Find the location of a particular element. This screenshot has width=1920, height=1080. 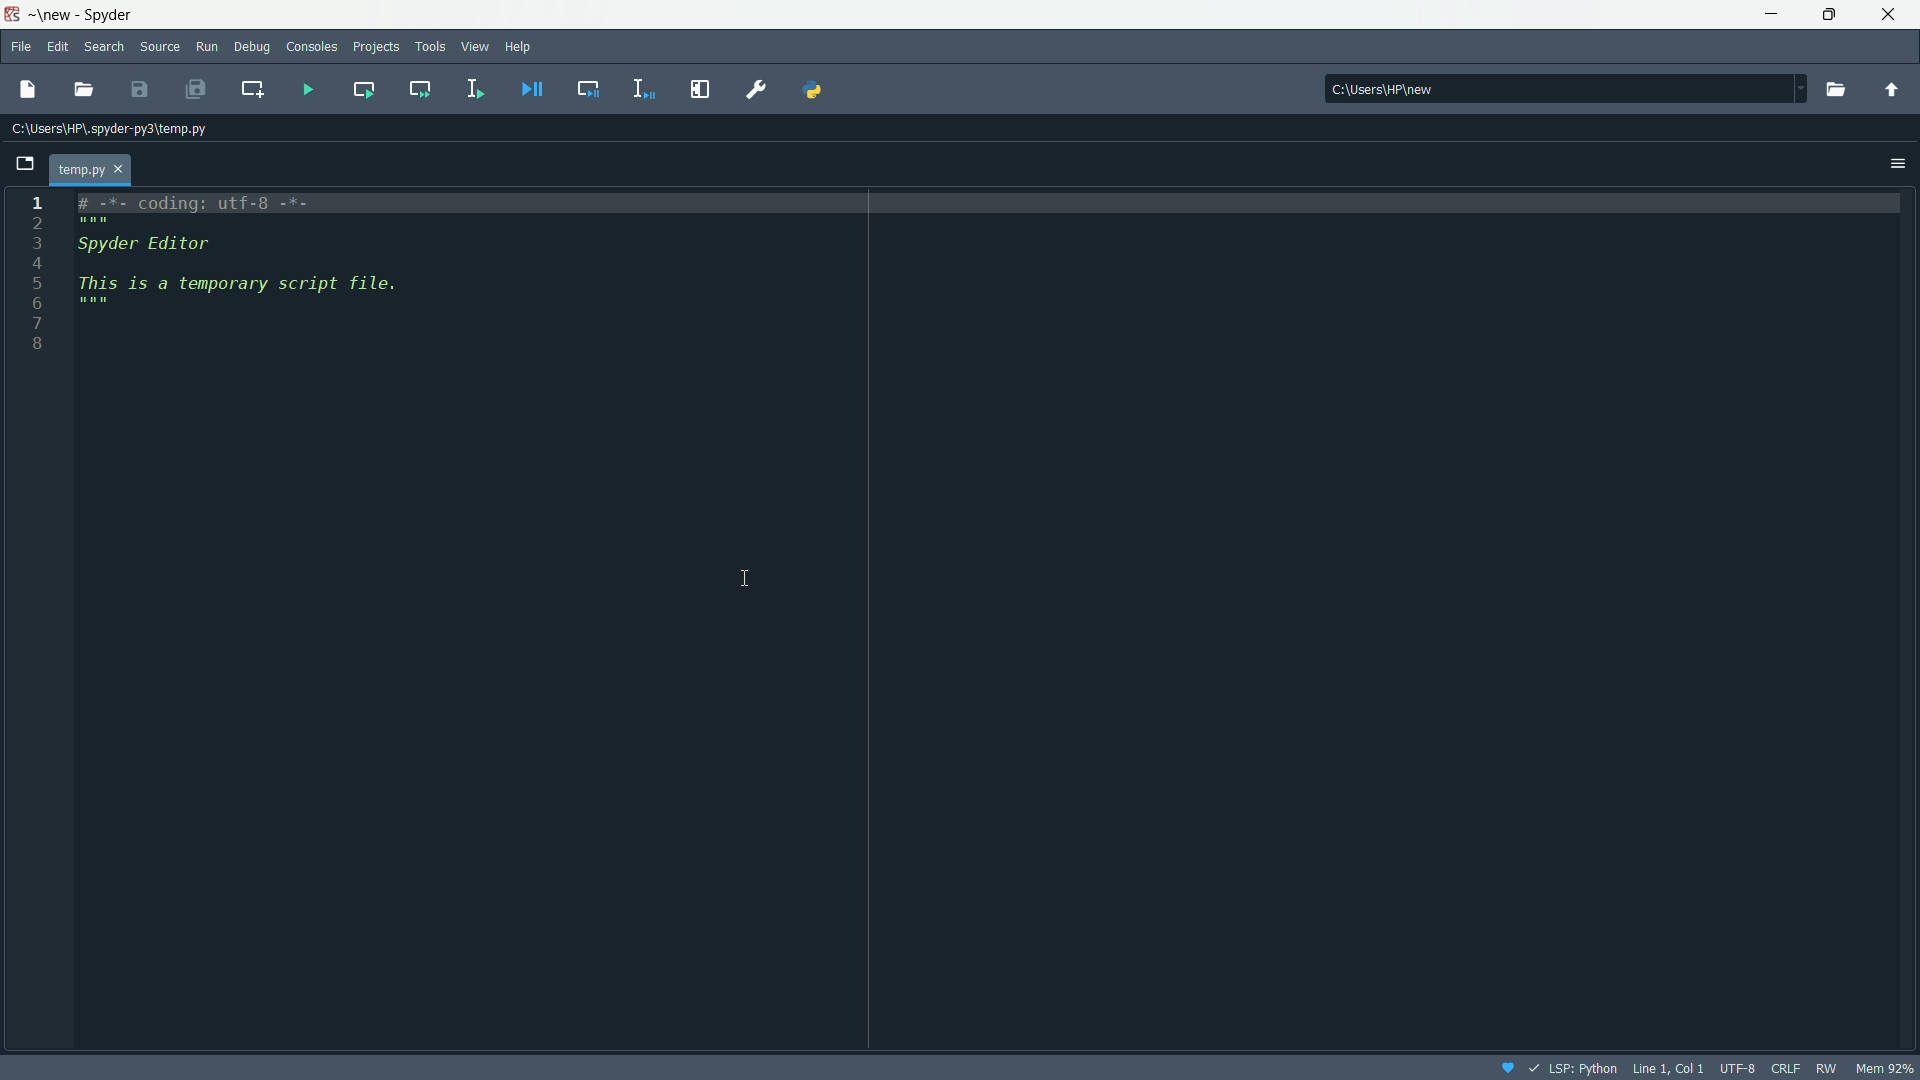

cursor position is located at coordinates (1665, 1066).